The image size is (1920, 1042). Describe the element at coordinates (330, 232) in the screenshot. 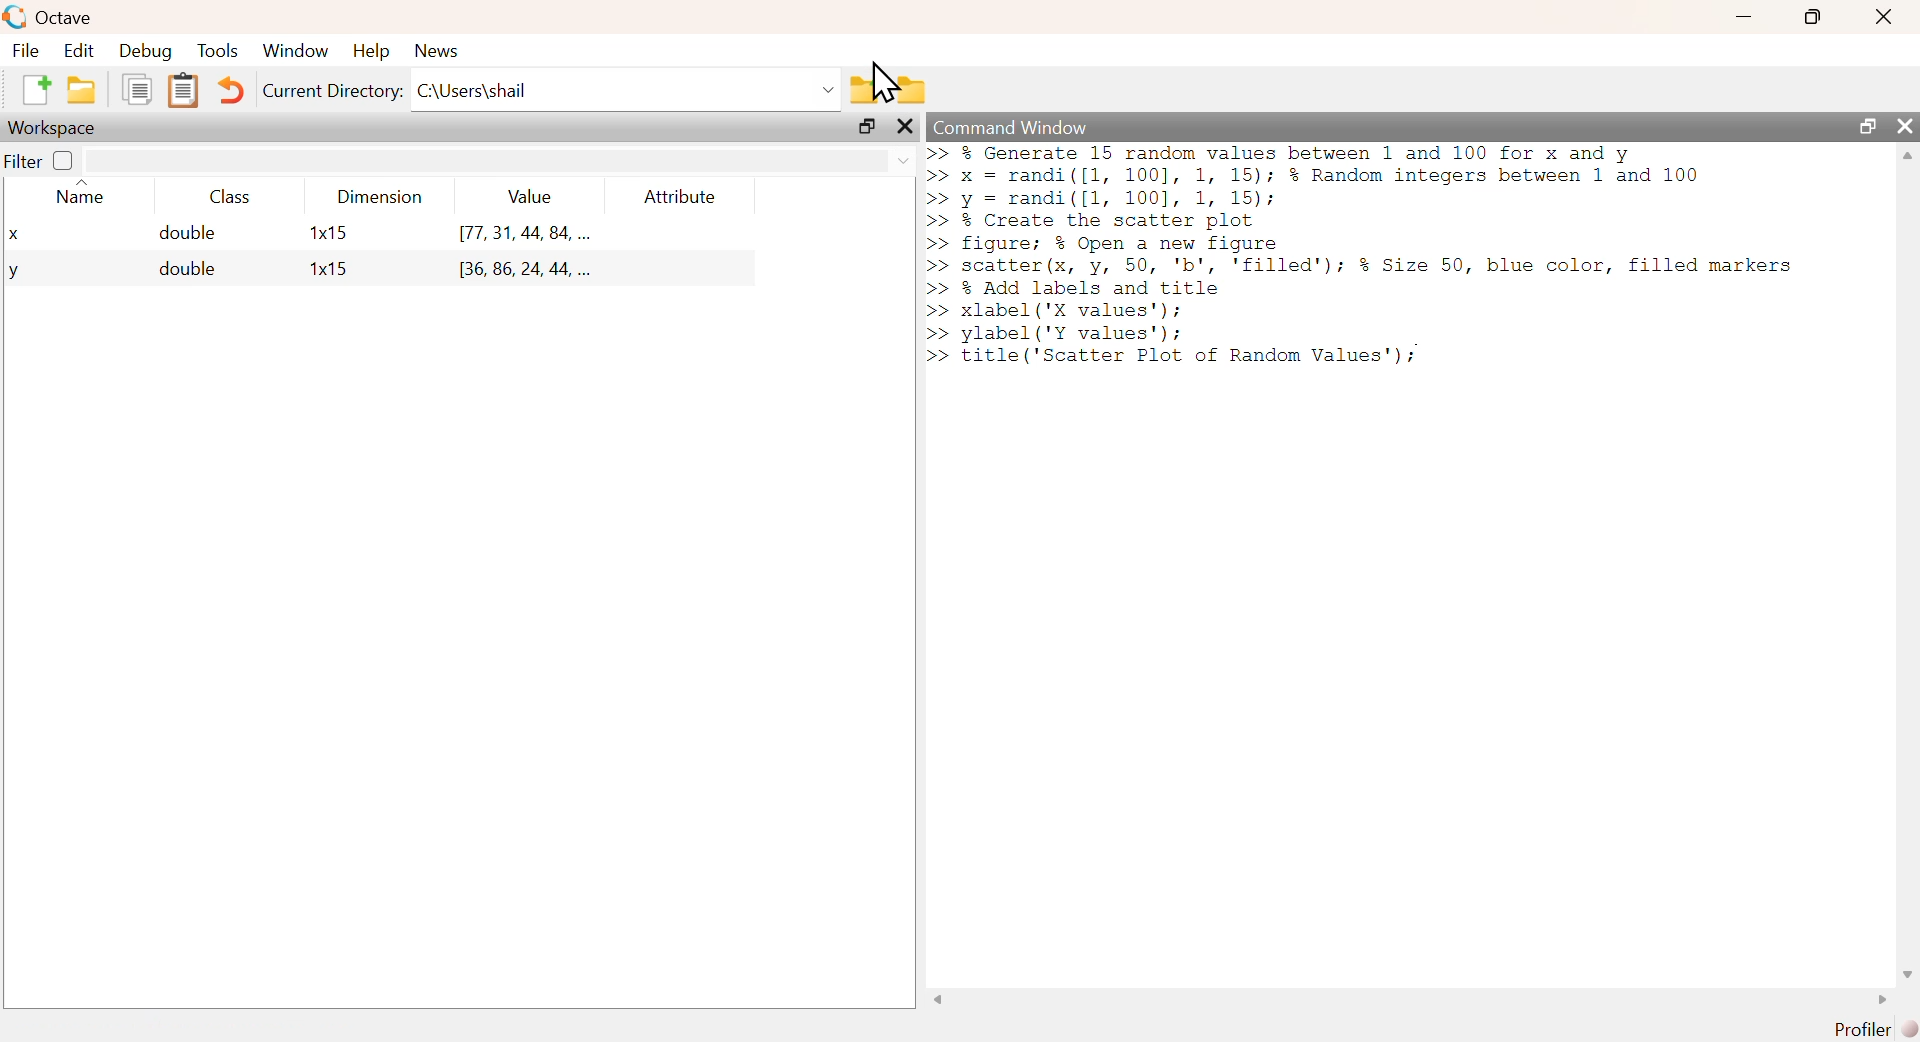

I see `1x15` at that location.